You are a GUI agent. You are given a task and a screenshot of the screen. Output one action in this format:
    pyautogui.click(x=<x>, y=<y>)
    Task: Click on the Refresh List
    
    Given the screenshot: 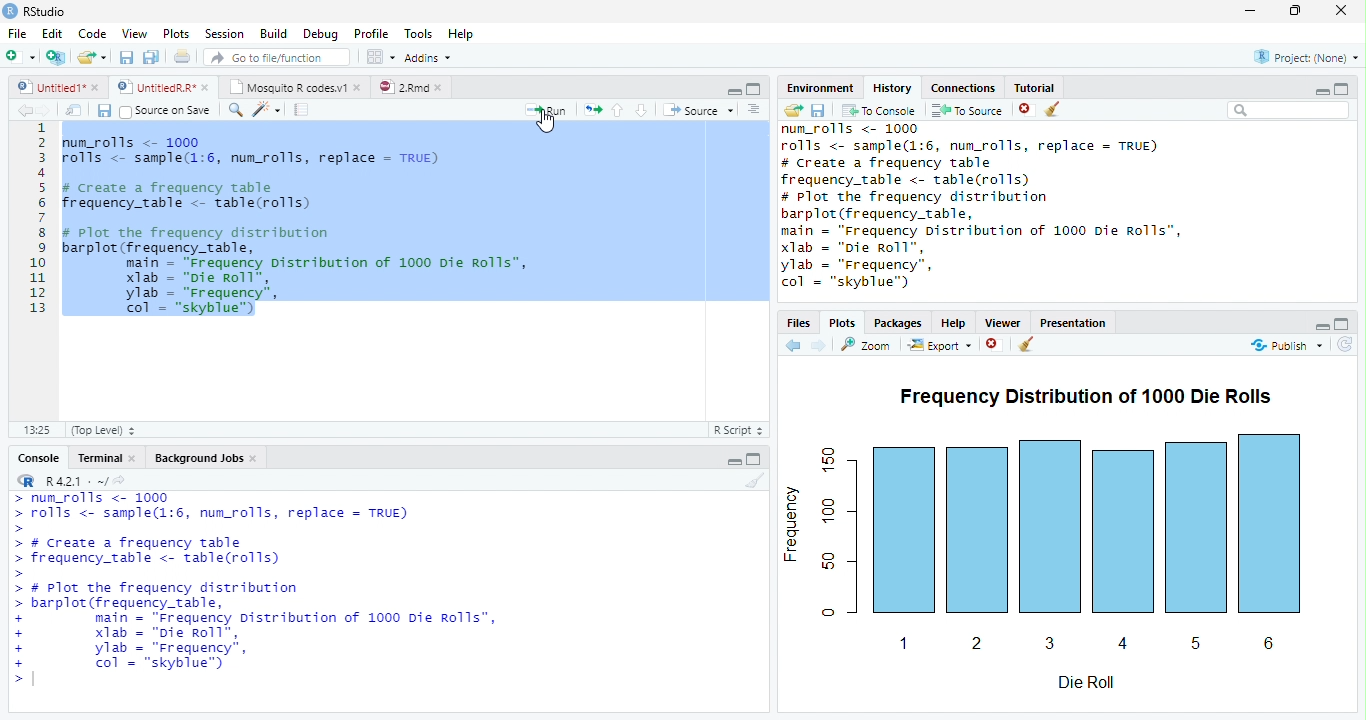 What is the action you would take?
    pyautogui.click(x=1344, y=345)
    